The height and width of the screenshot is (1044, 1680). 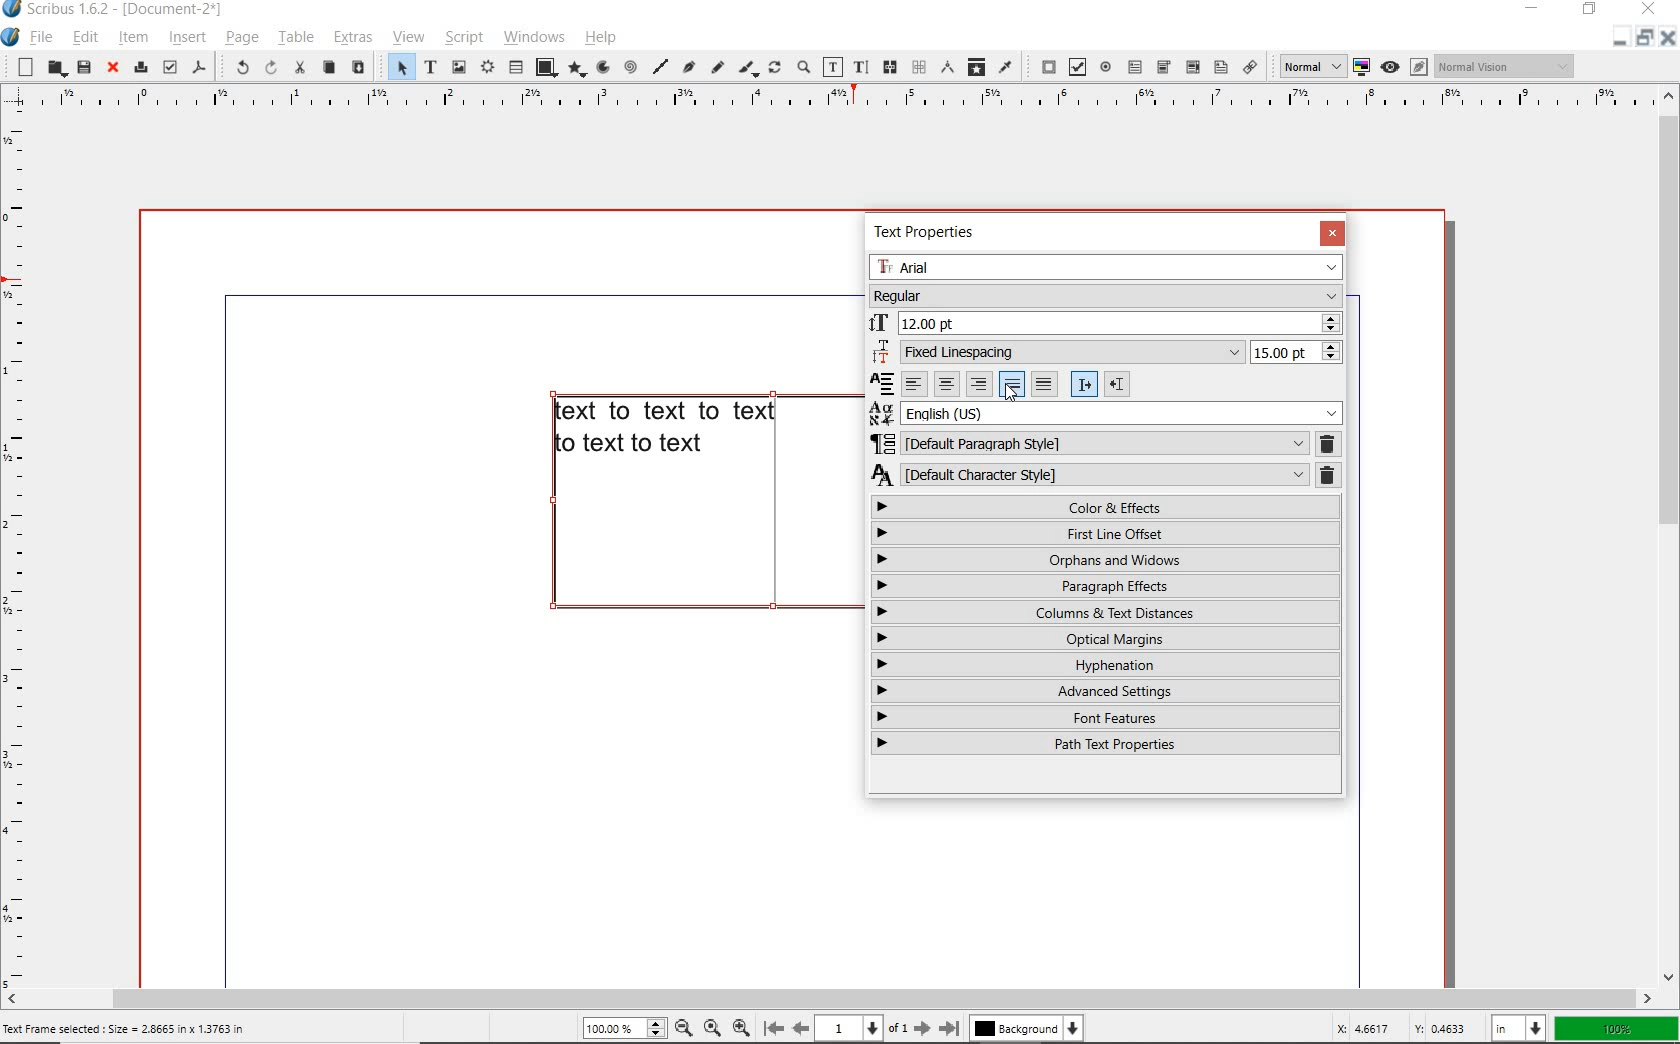 I want to click on page, so click(x=239, y=38).